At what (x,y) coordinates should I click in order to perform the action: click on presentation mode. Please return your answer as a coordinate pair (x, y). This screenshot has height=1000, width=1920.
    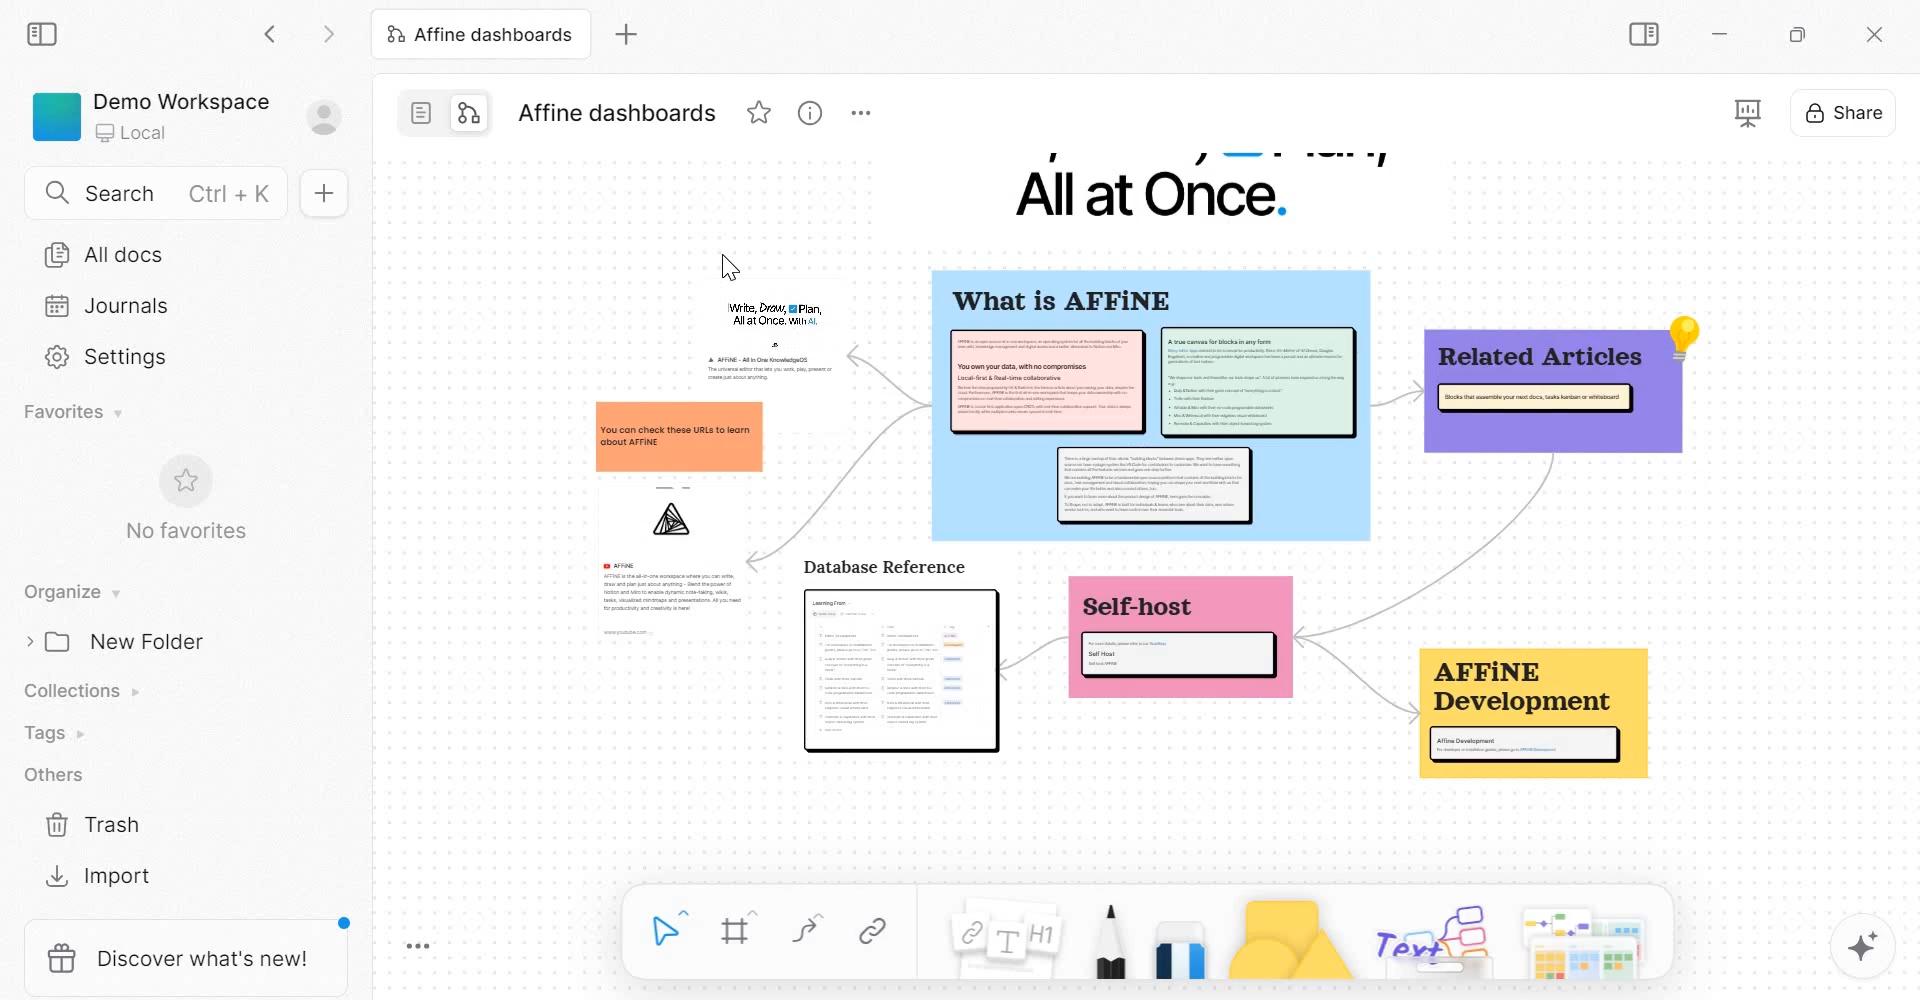
    Looking at the image, I should click on (1749, 112).